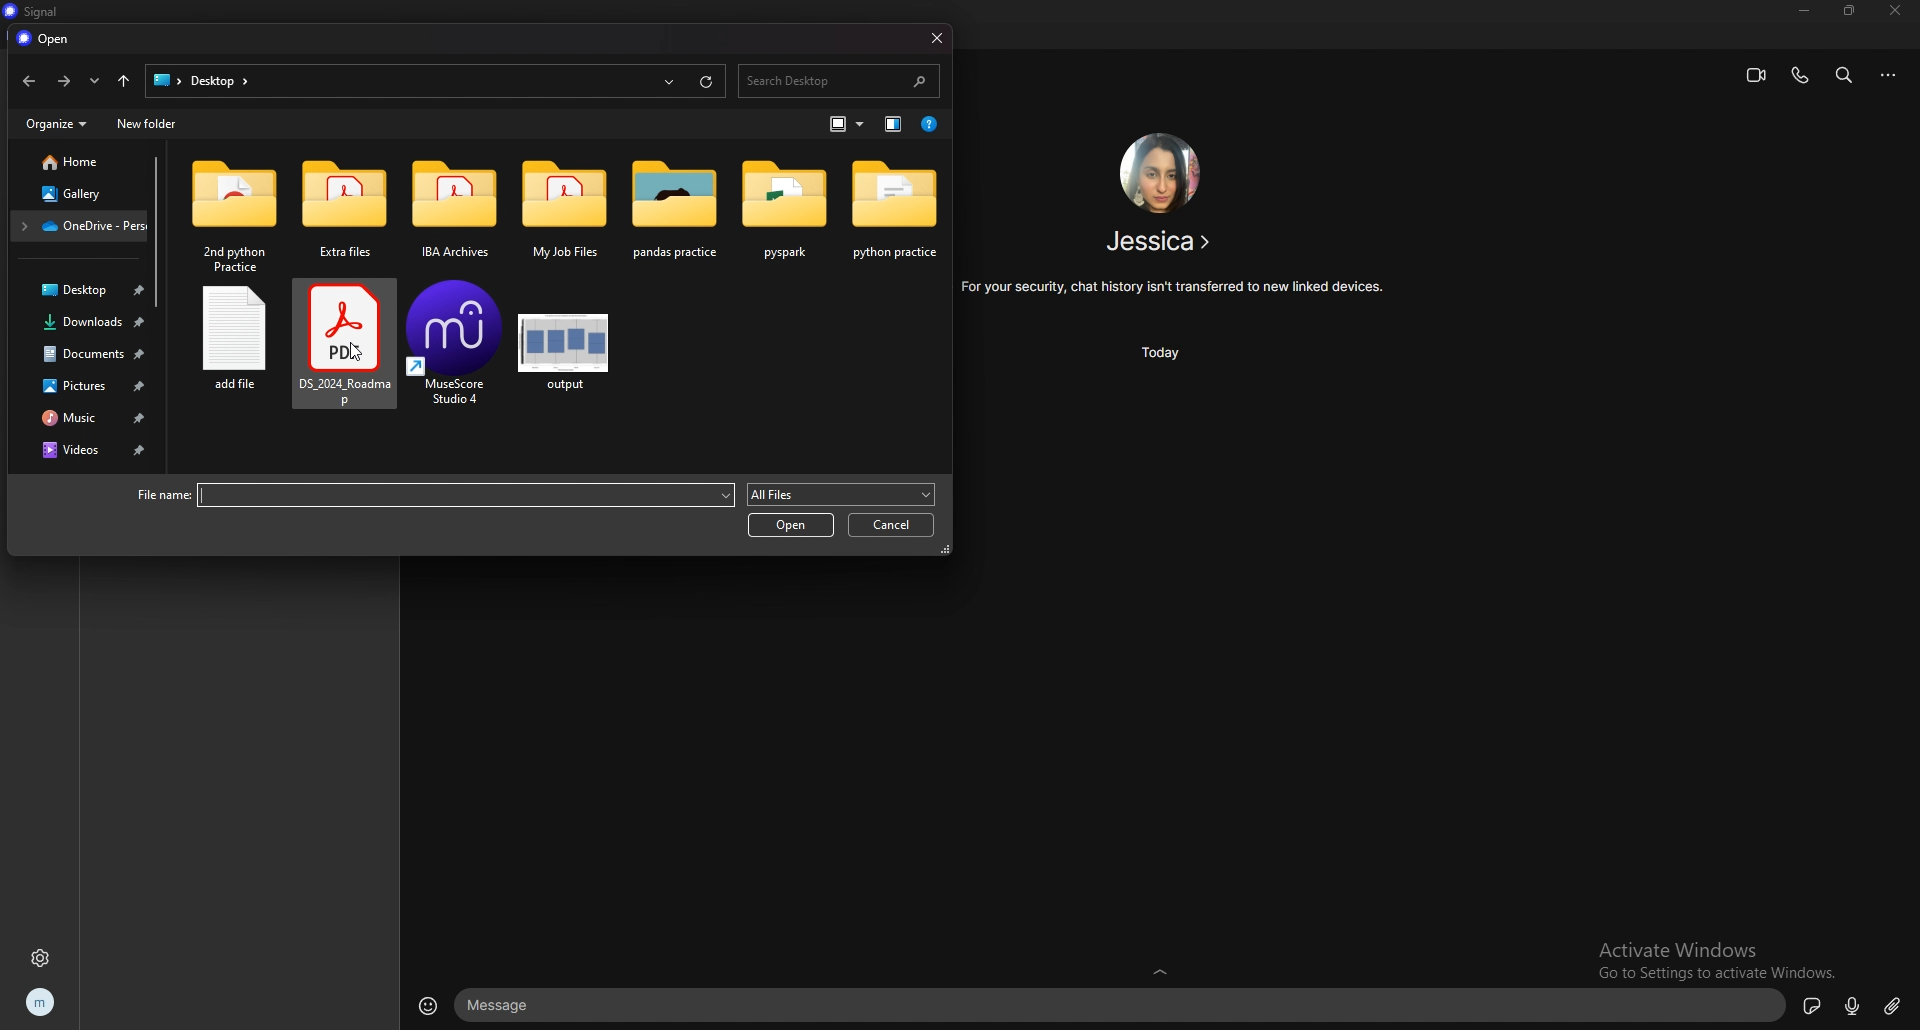 The image size is (1920, 1030). I want to click on scroll bar, so click(155, 231).